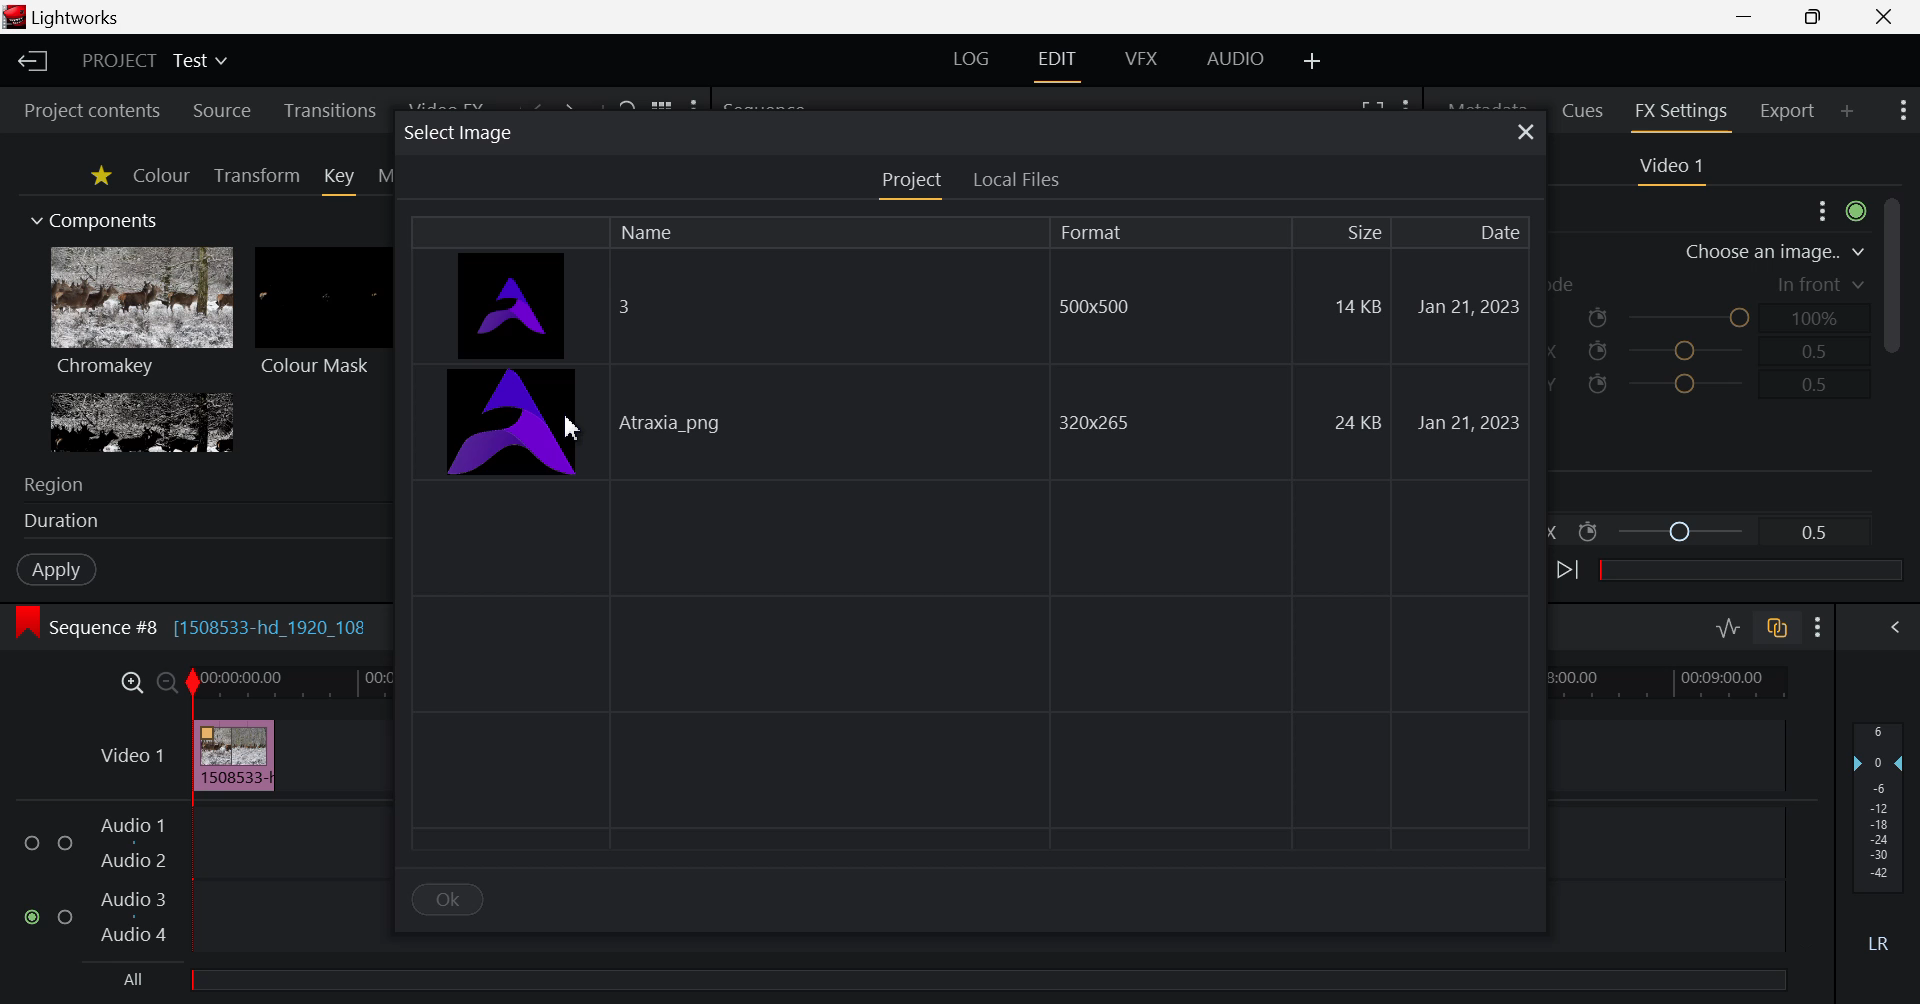 The width and height of the screenshot is (1920, 1004). What do you see at coordinates (140, 422) in the screenshot?
I see `Lumakey` at bounding box center [140, 422].